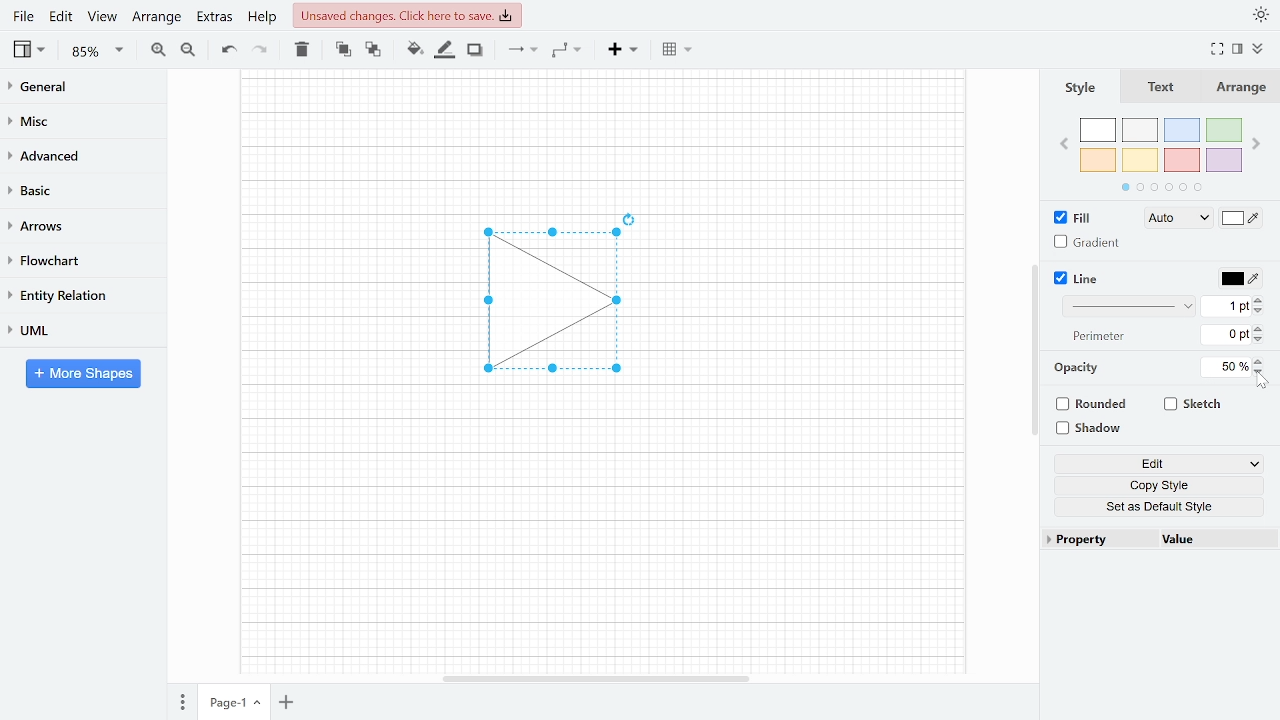 The height and width of the screenshot is (720, 1280). What do you see at coordinates (1261, 329) in the screenshot?
I see `Increase perimeter` at bounding box center [1261, 329].